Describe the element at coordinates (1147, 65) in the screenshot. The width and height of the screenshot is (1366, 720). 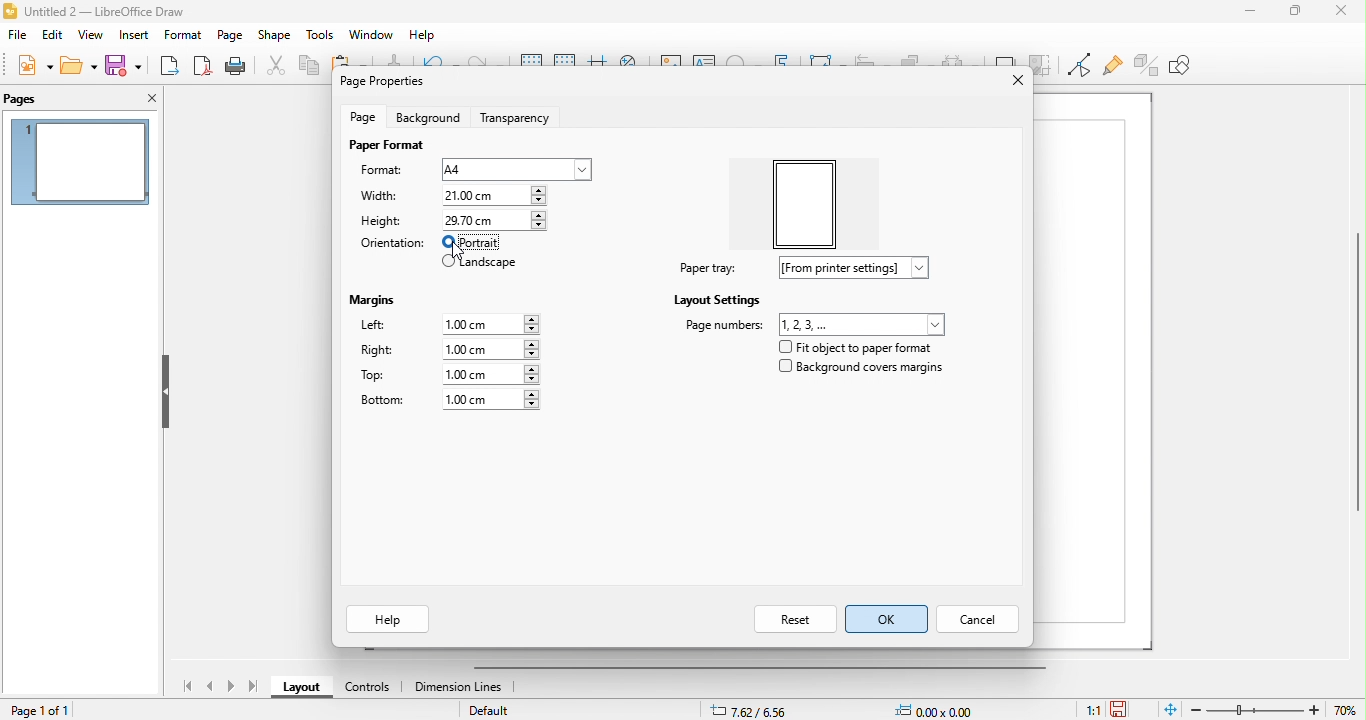
I see `toggle extrusions` at that location.